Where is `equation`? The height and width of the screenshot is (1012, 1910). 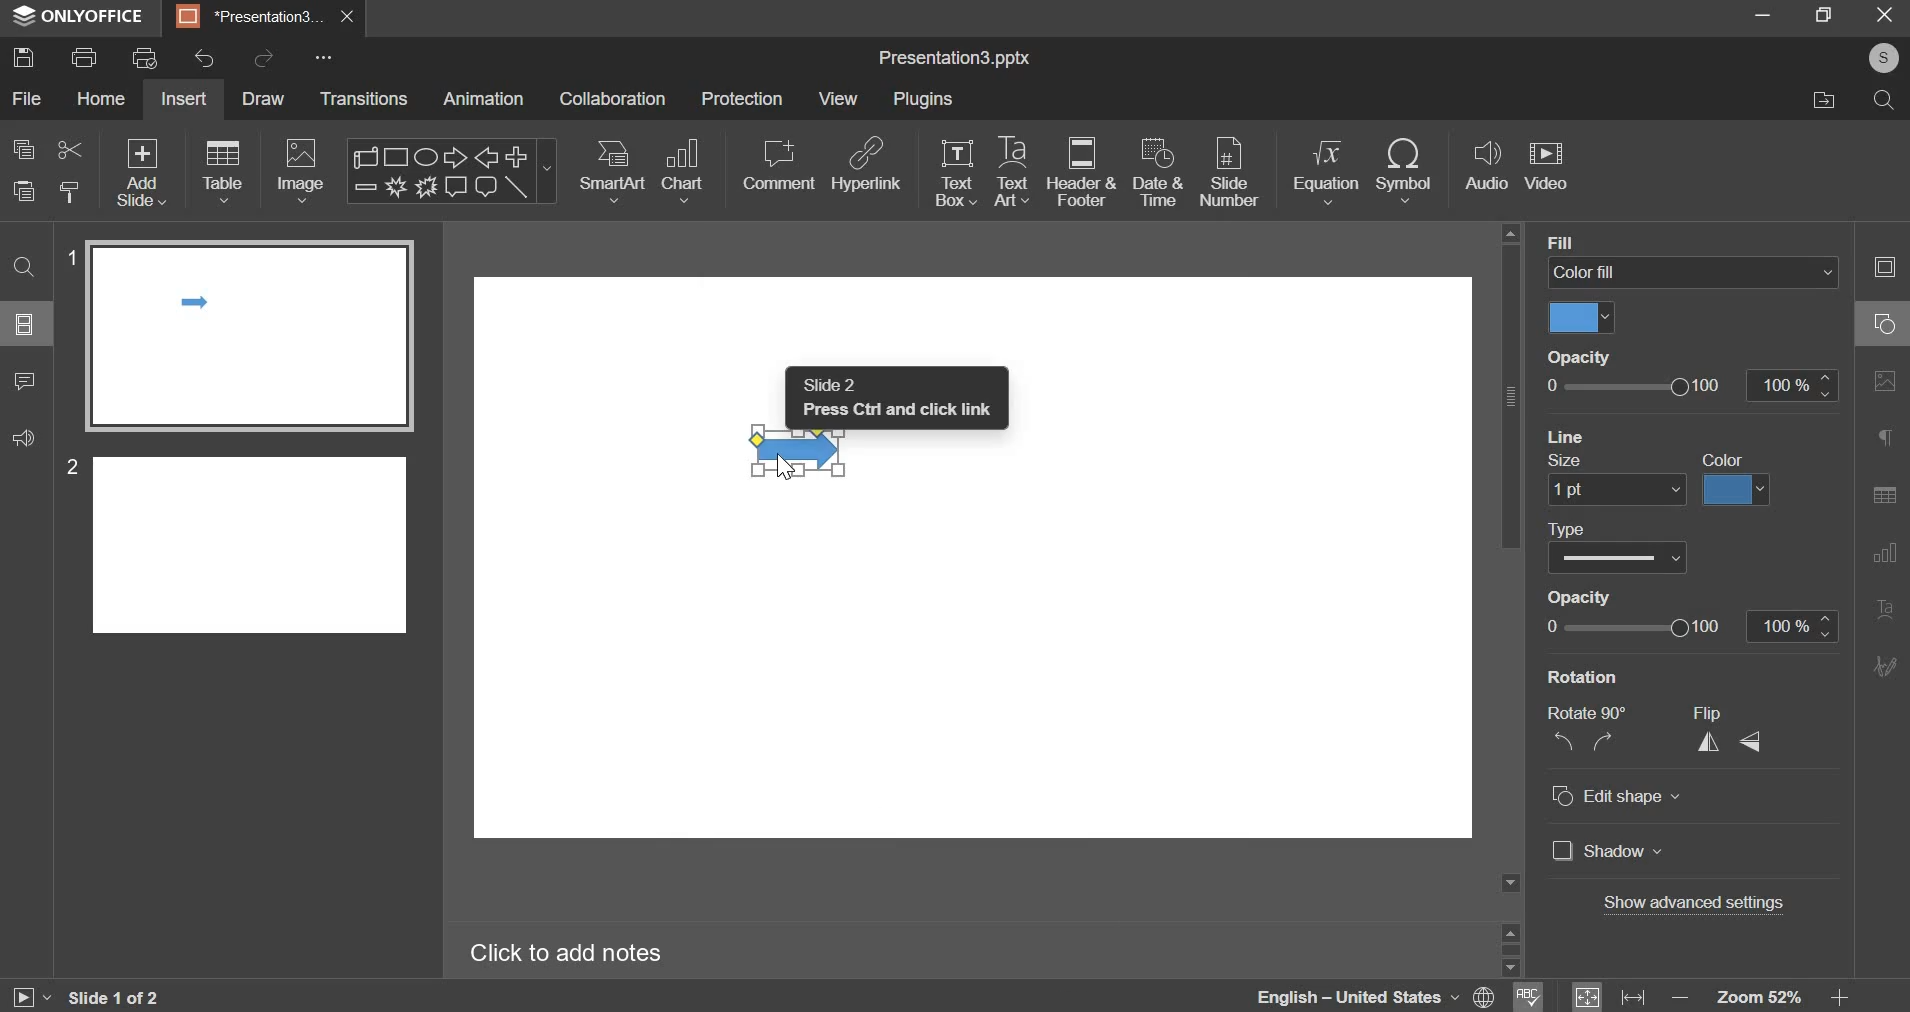 equation is located at coordinates (1325, 171).